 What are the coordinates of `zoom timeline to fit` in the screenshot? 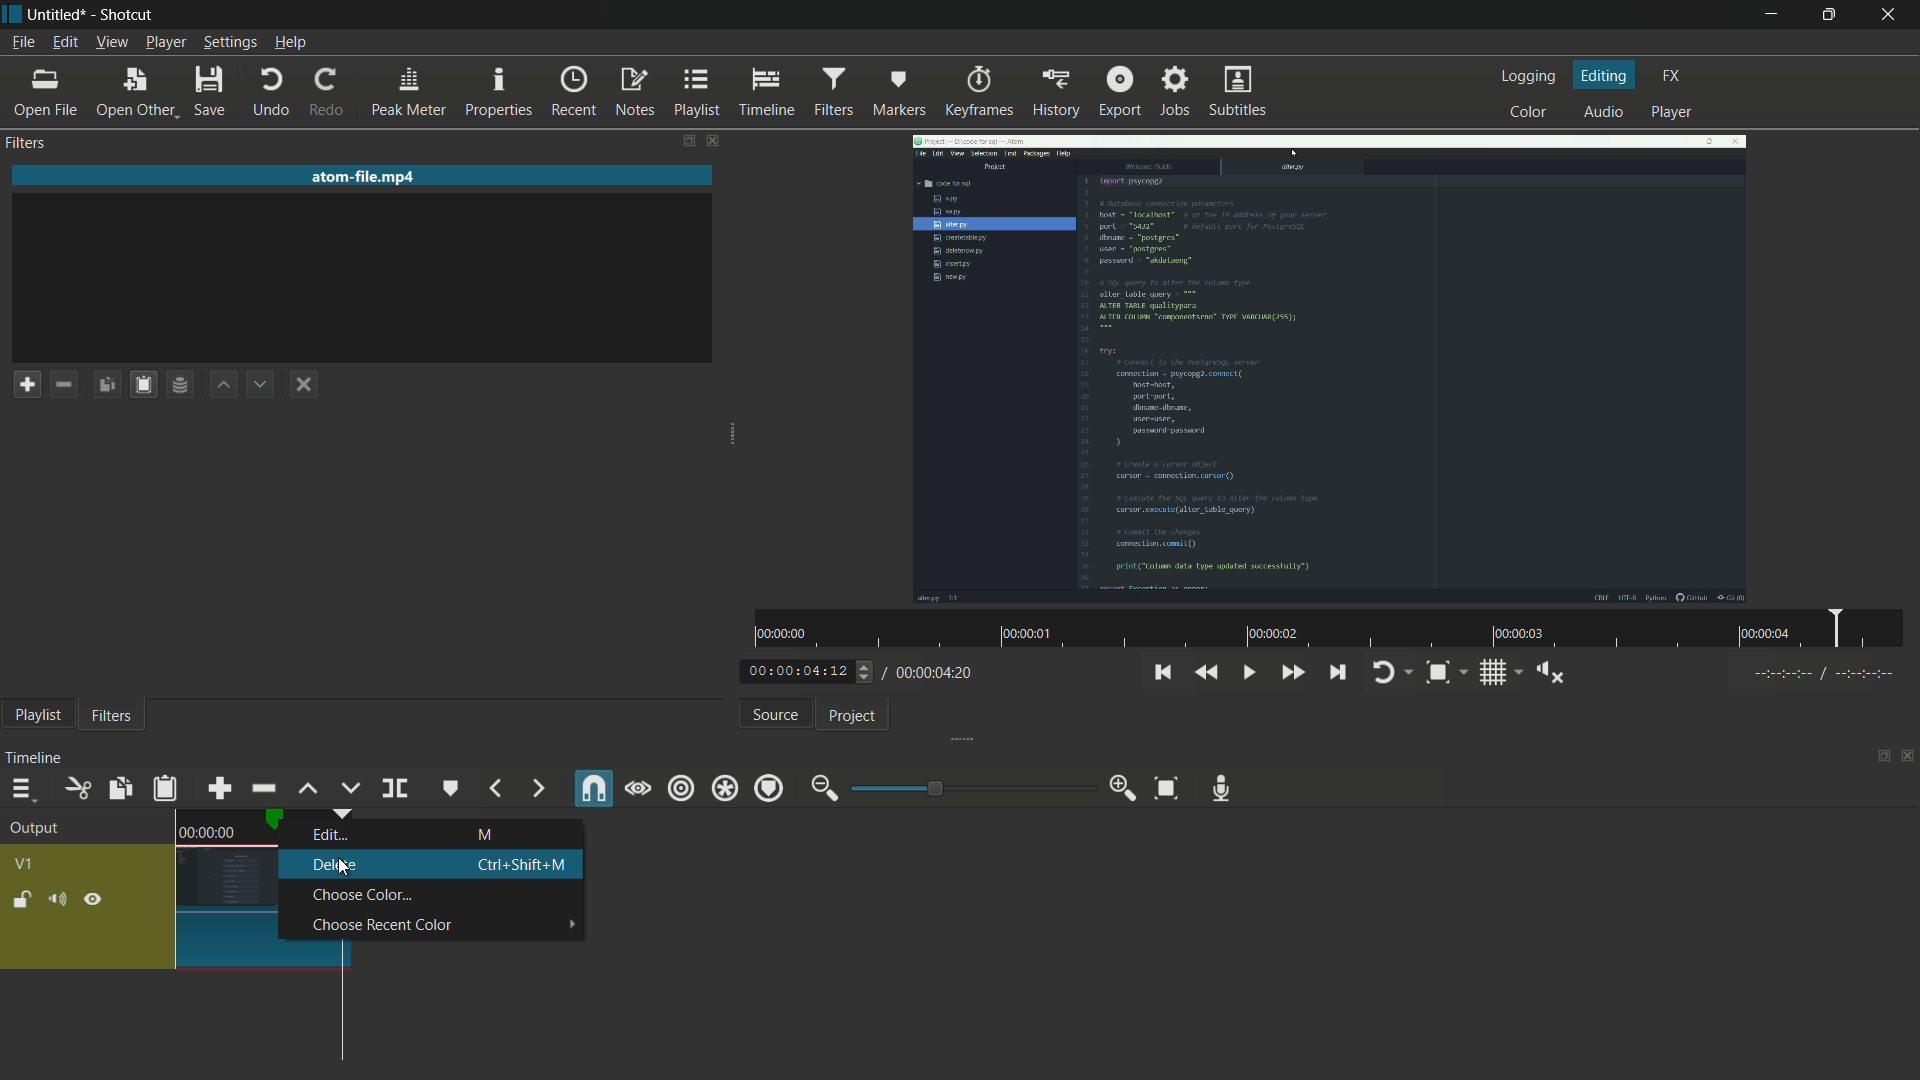 It's located at (1167, 790).